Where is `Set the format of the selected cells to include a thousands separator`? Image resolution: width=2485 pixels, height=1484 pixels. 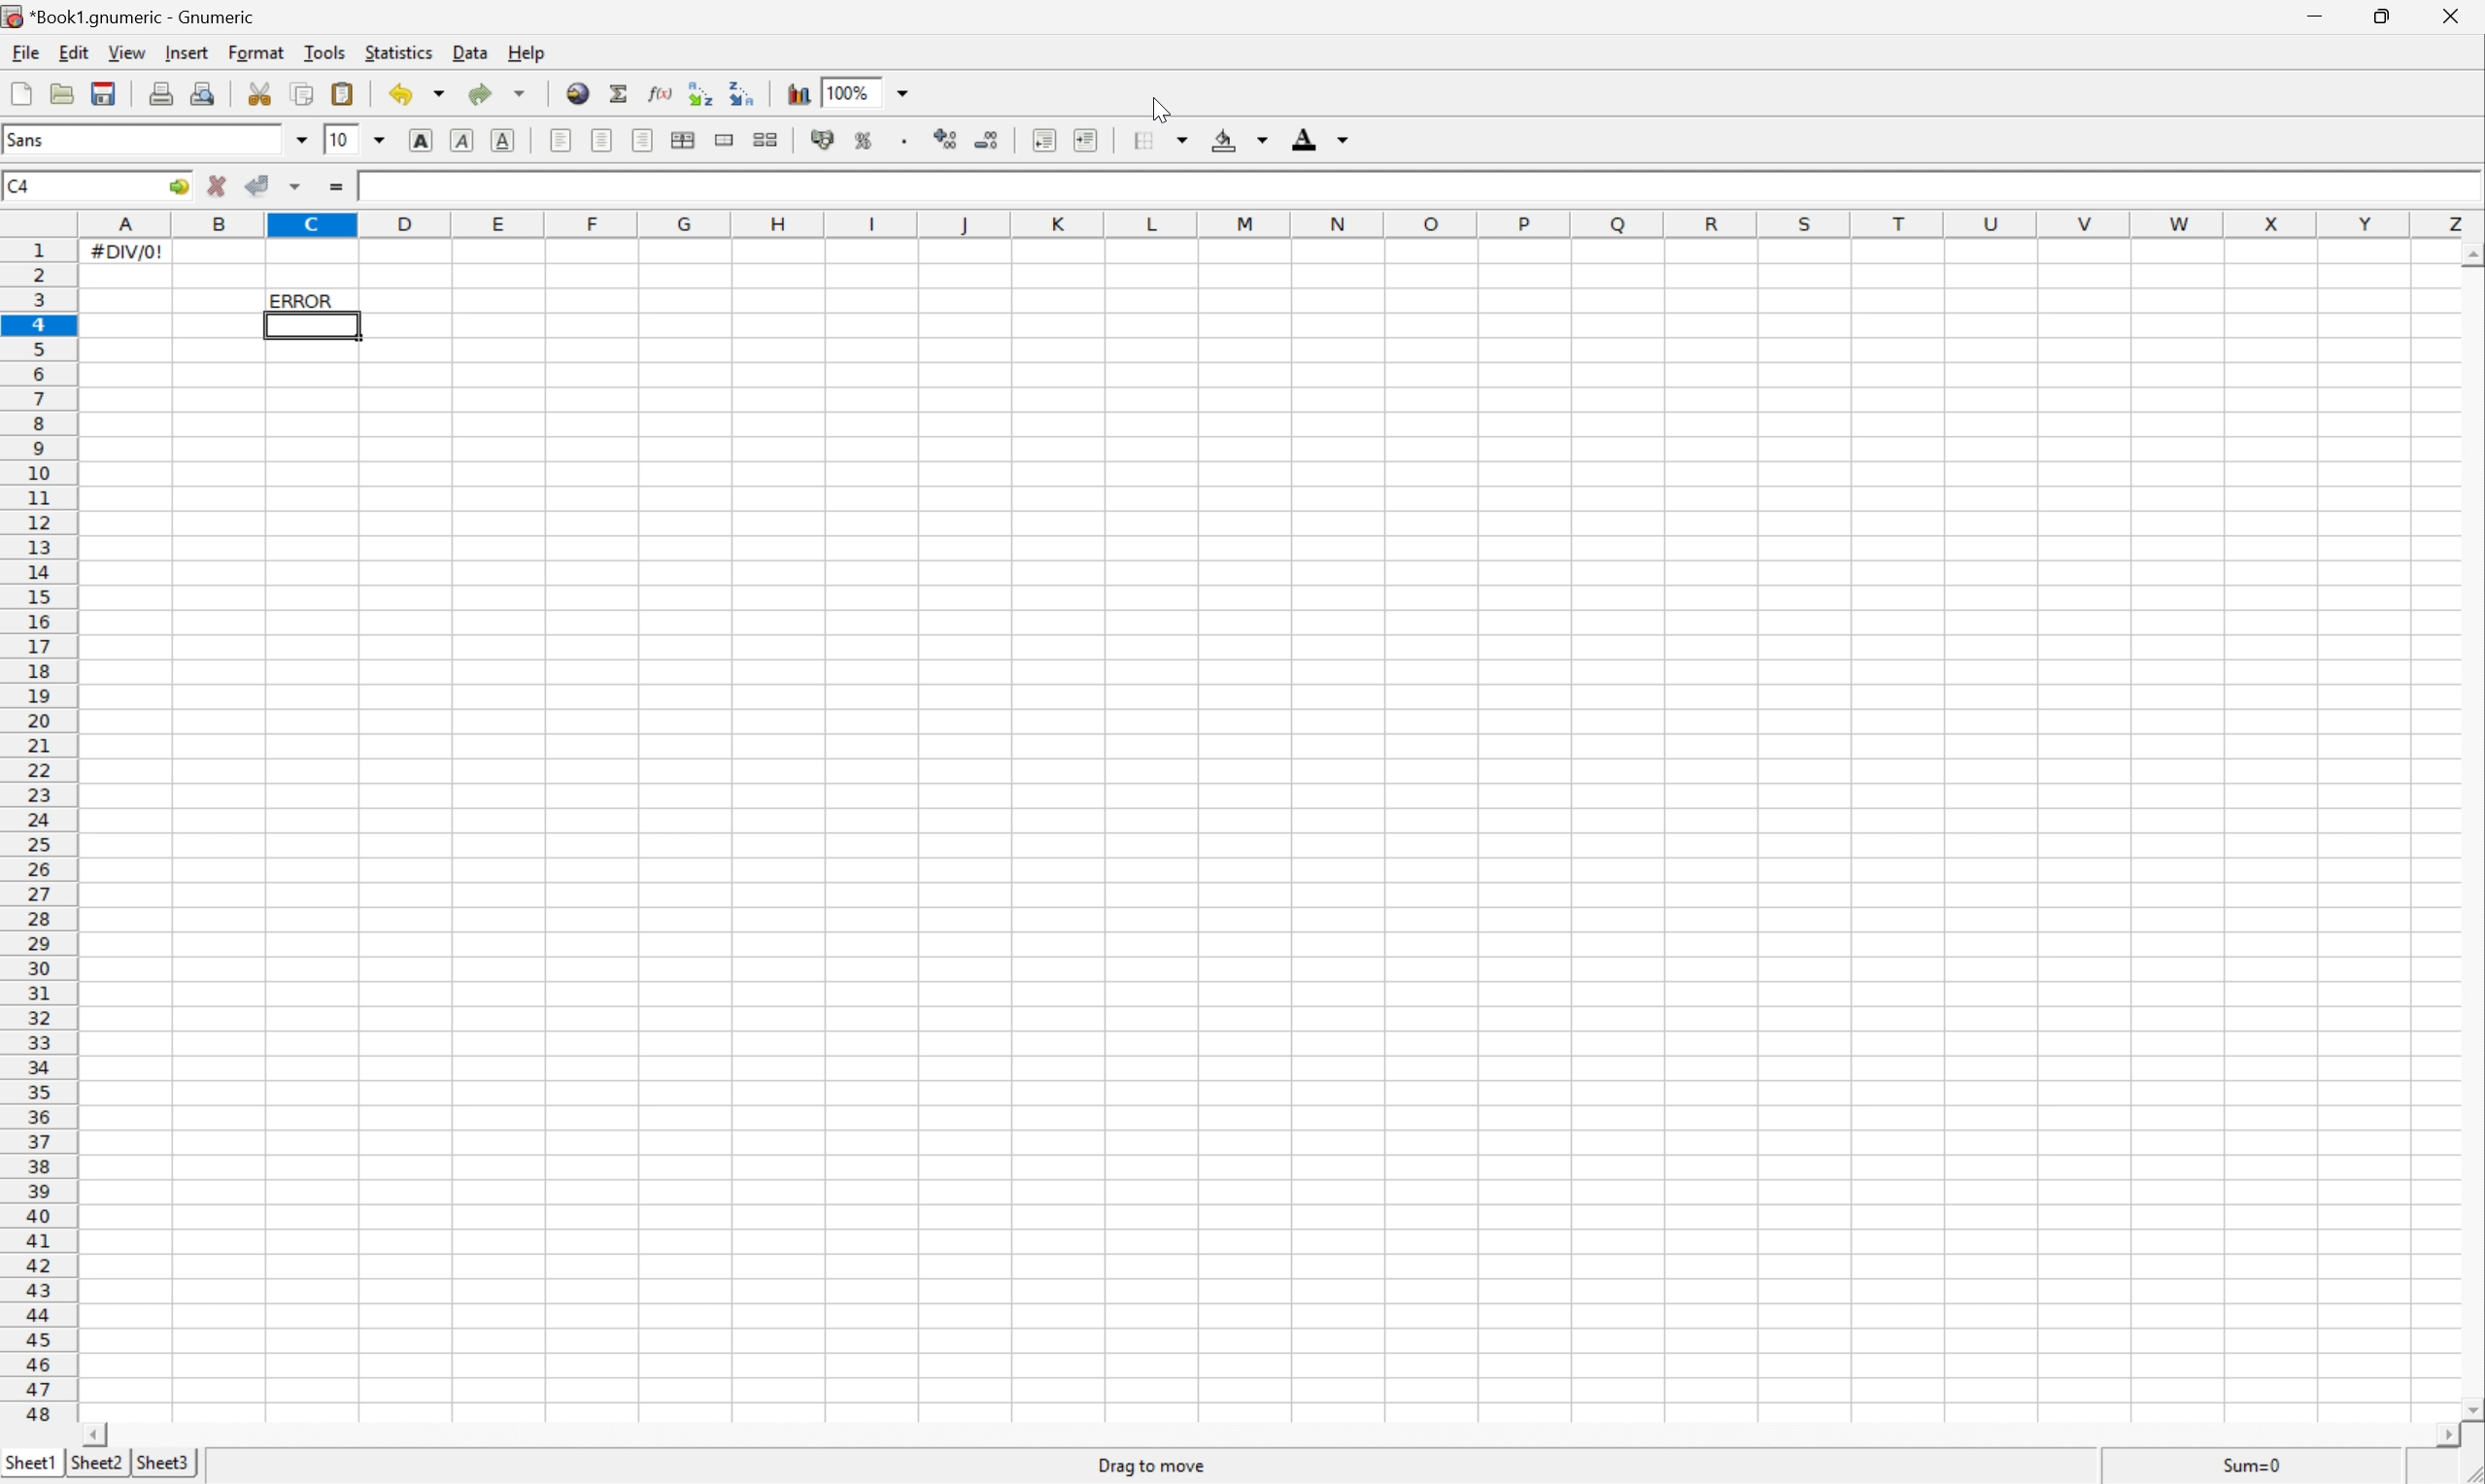
Set the format of the selected cells to include a thousands separator is located at coordinates (906, 141).